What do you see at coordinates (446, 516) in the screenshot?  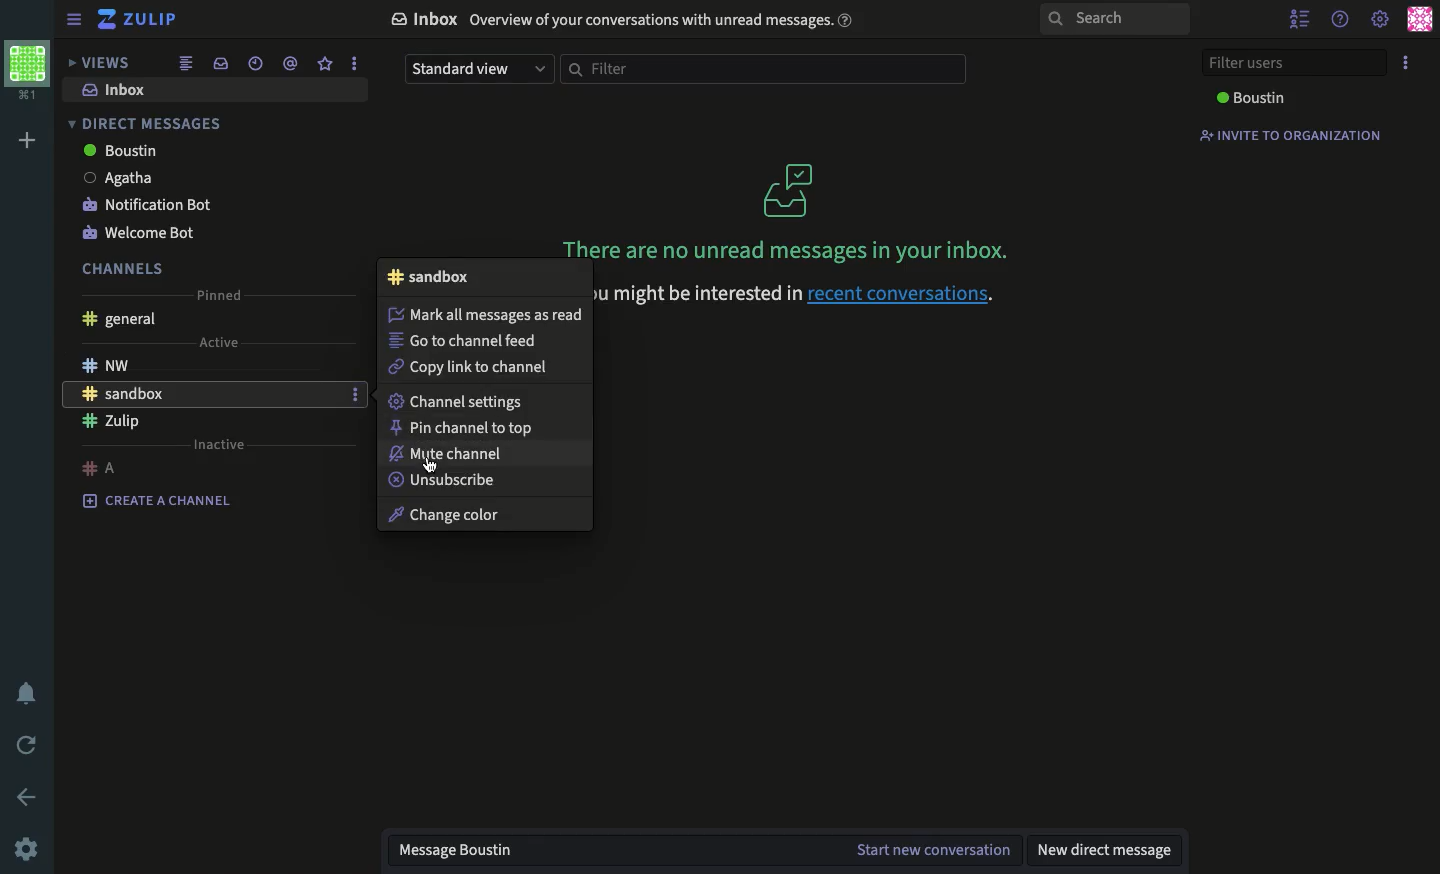 I see `change color` at bounding box center [446, 516].